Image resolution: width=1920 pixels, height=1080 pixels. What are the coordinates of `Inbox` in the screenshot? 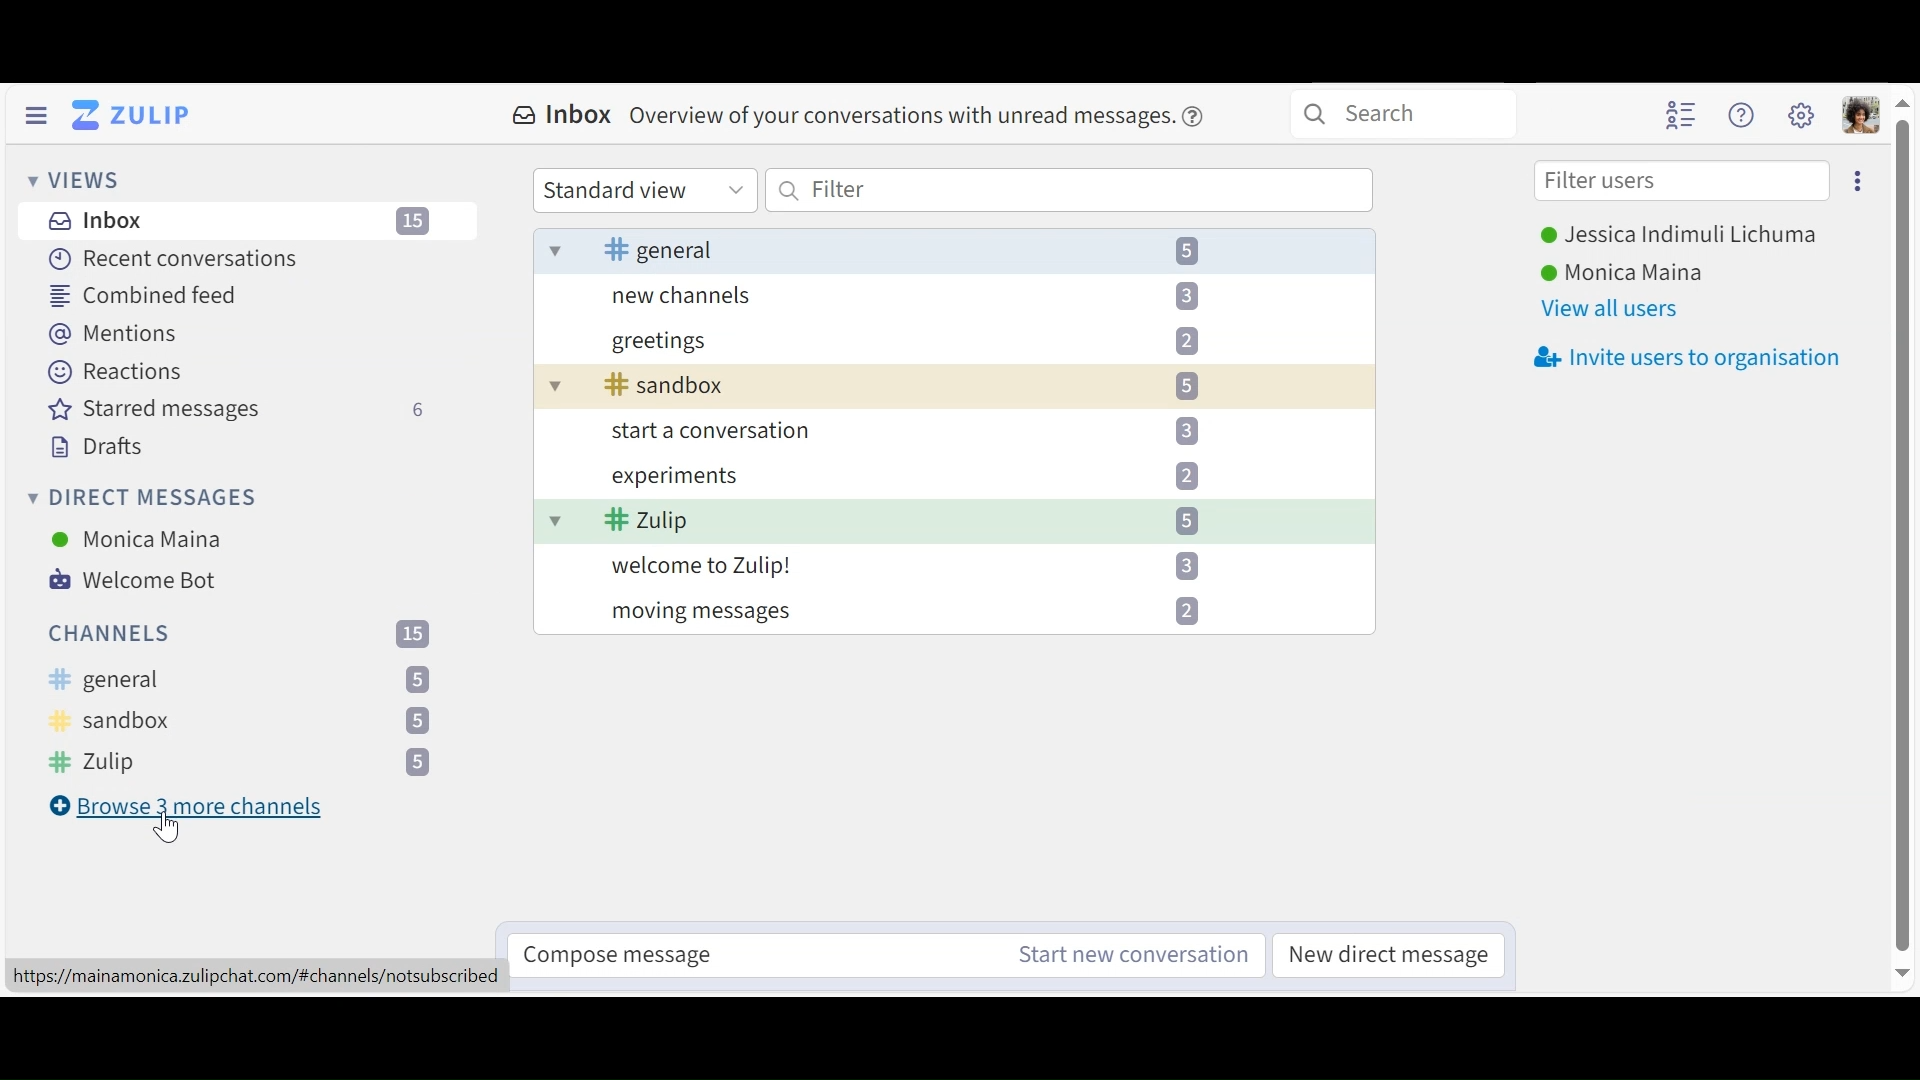 It's located at (248, 221).